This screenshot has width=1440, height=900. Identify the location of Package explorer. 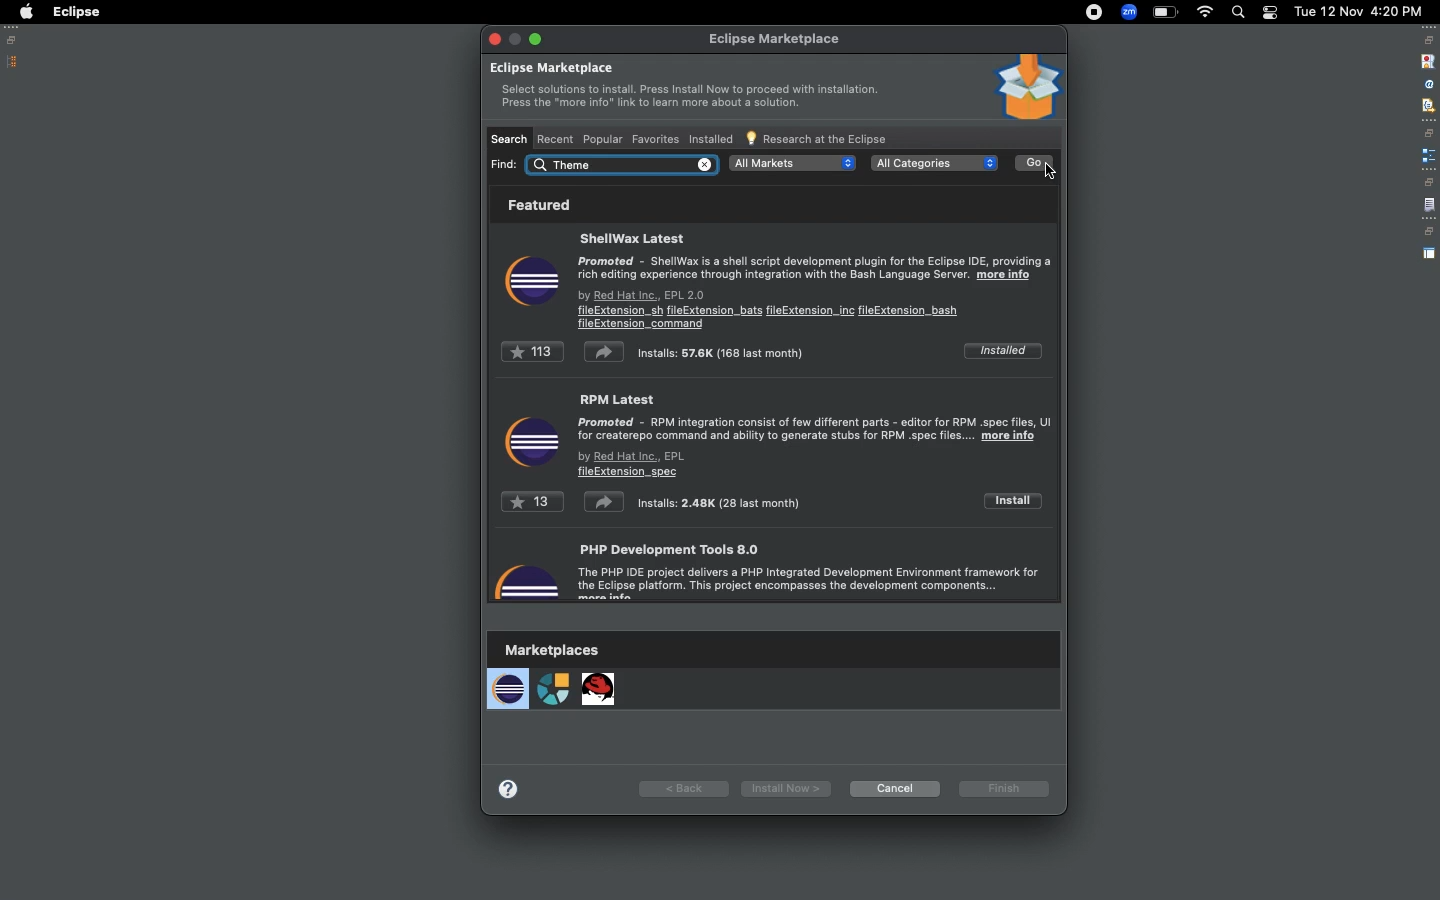
(13, 62).